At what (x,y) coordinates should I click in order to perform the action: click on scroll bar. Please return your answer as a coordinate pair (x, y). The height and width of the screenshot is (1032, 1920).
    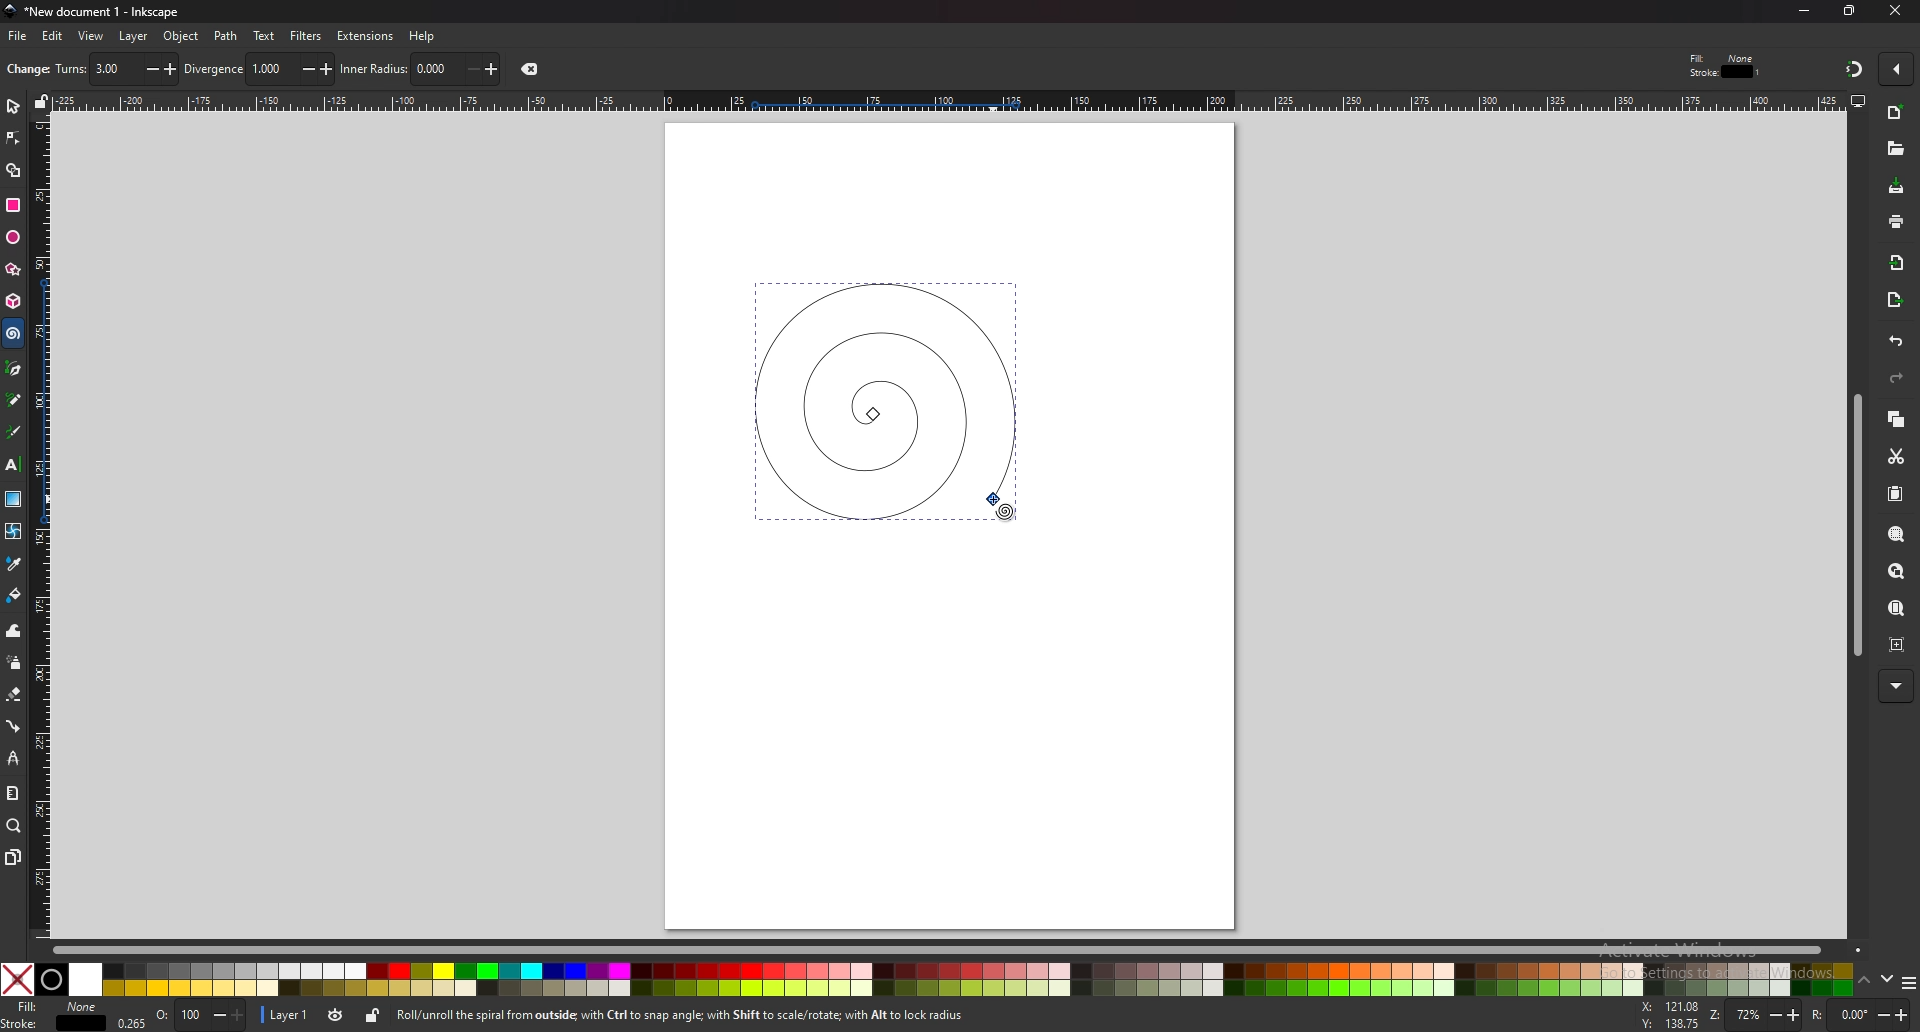
    Looking at the image, I should click on (956, 950).